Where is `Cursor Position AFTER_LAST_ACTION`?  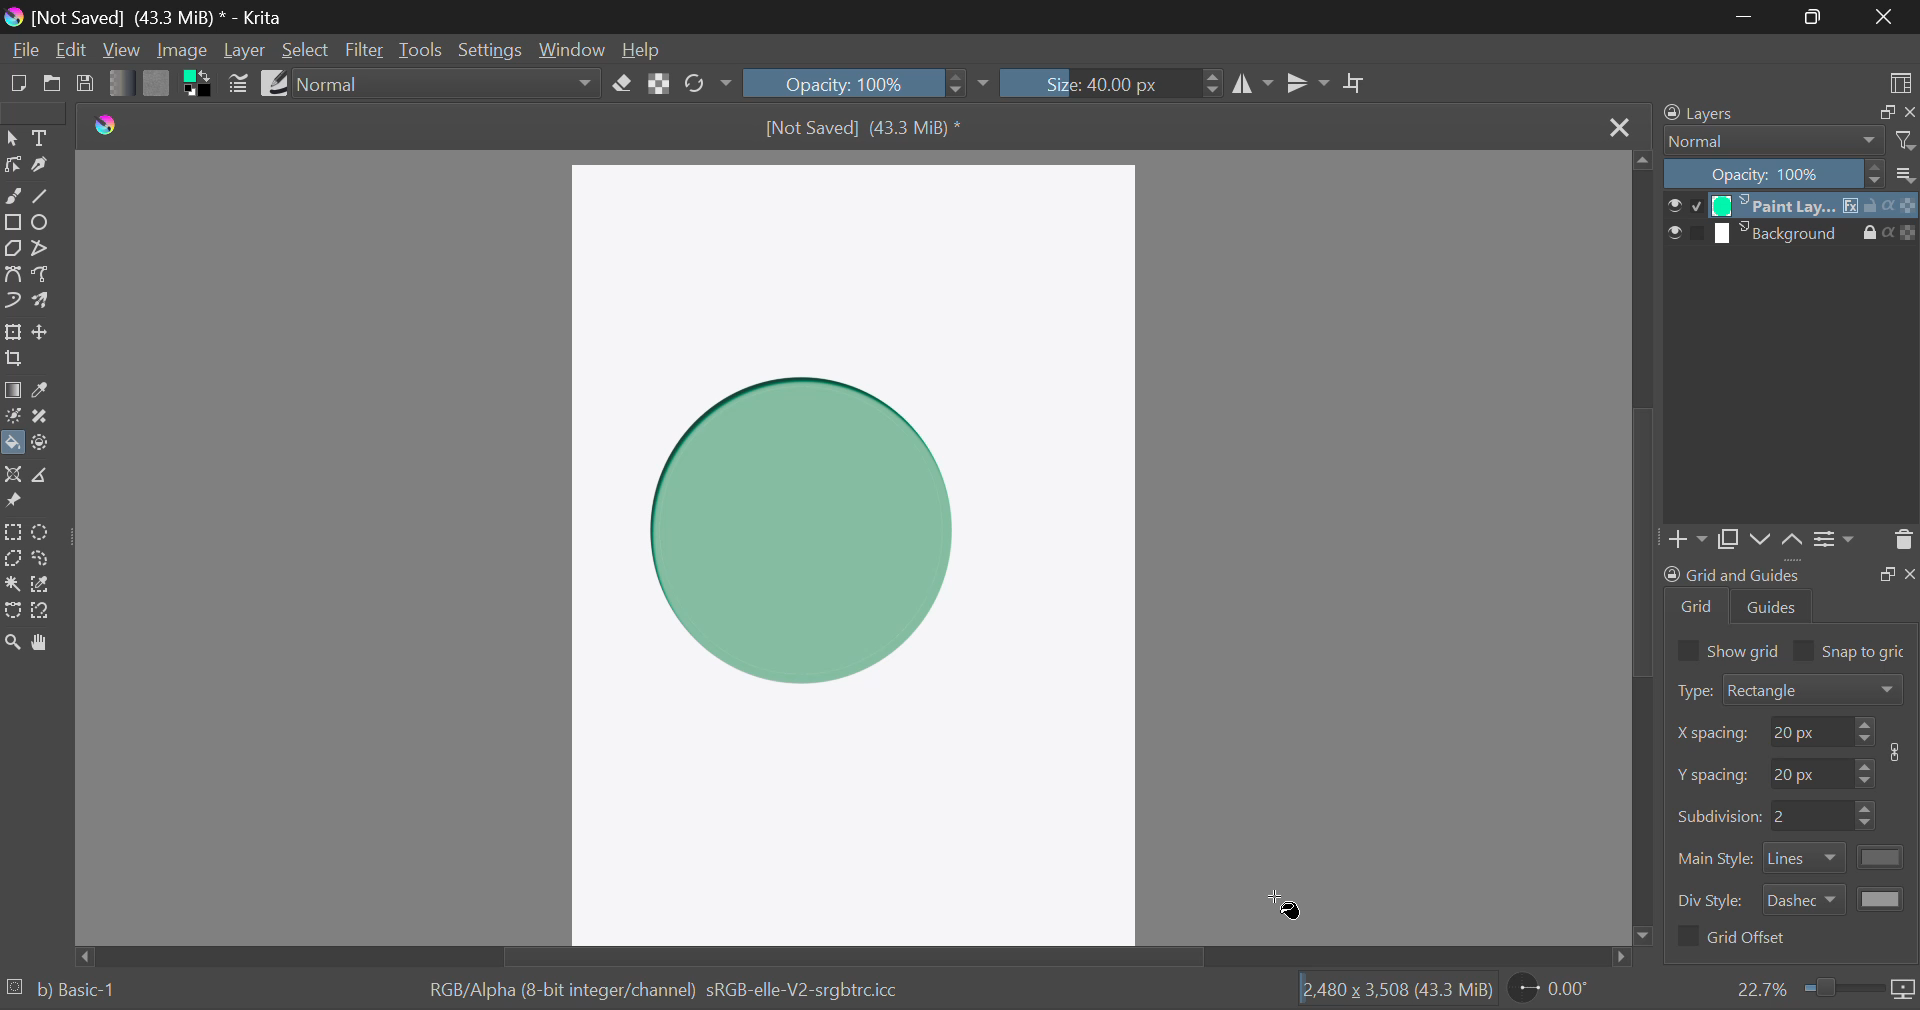 Cursor Position AFTER_LAST_ACTION is located at coordinates (1285, 908).